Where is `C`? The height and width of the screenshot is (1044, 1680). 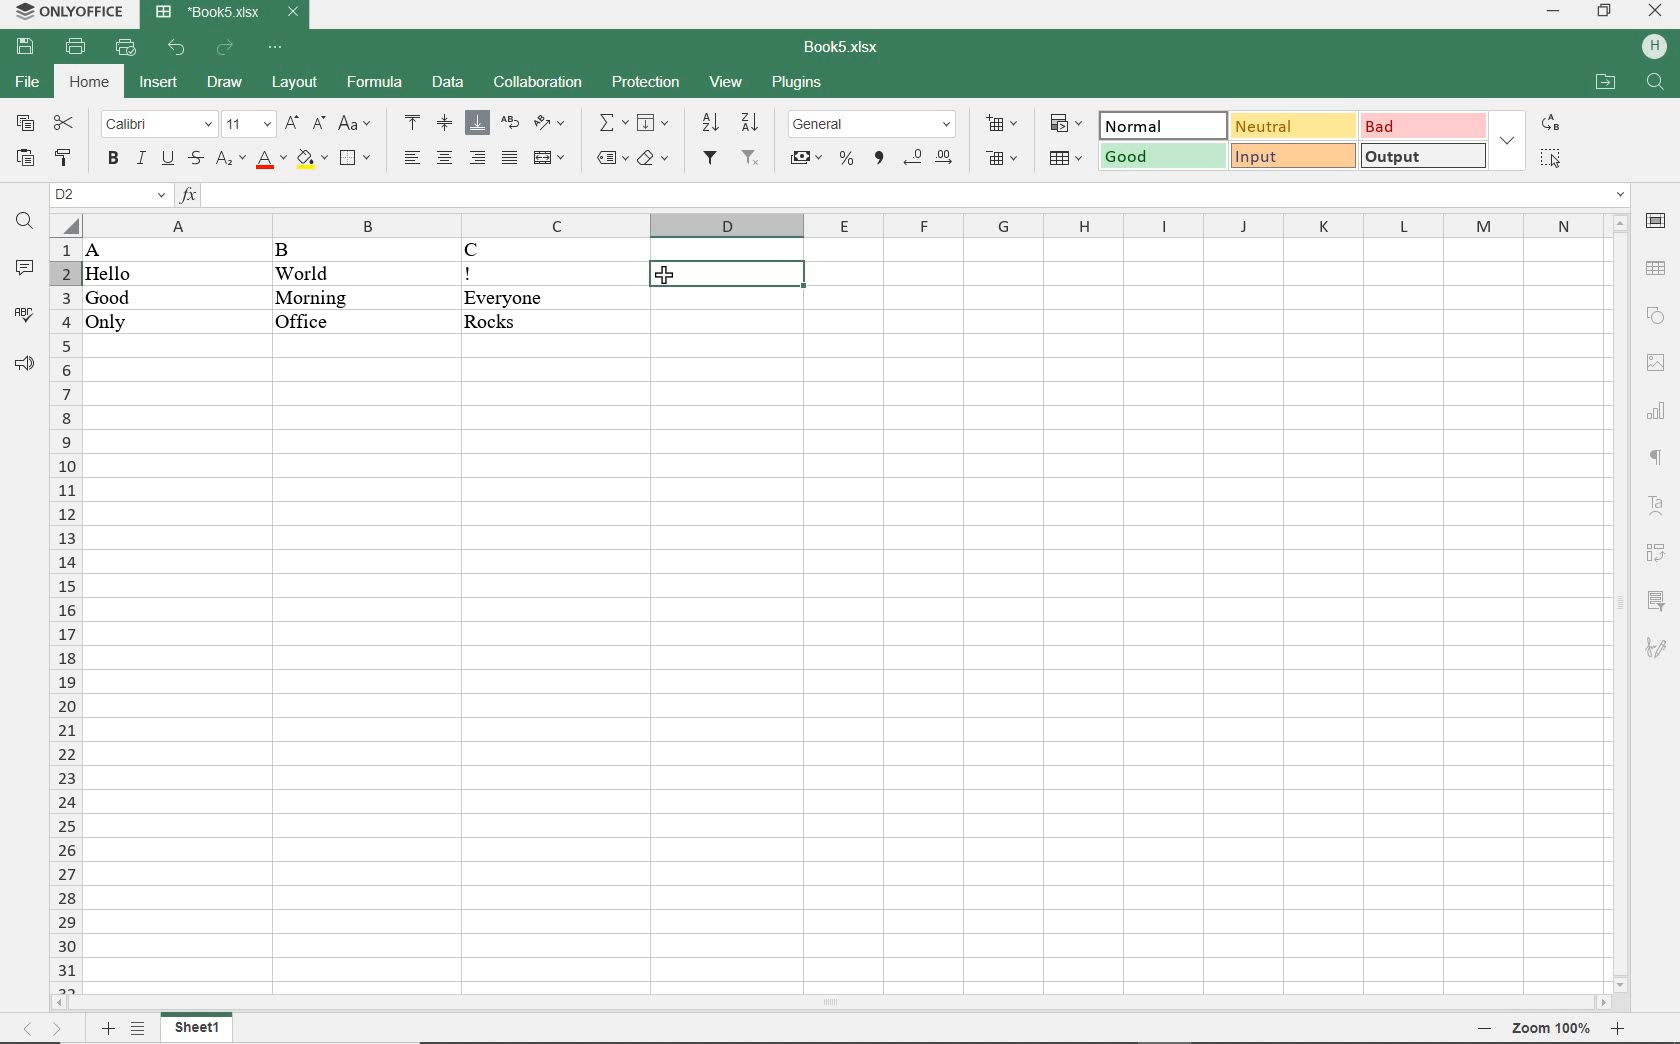 C is located at coordinates (539, 251).